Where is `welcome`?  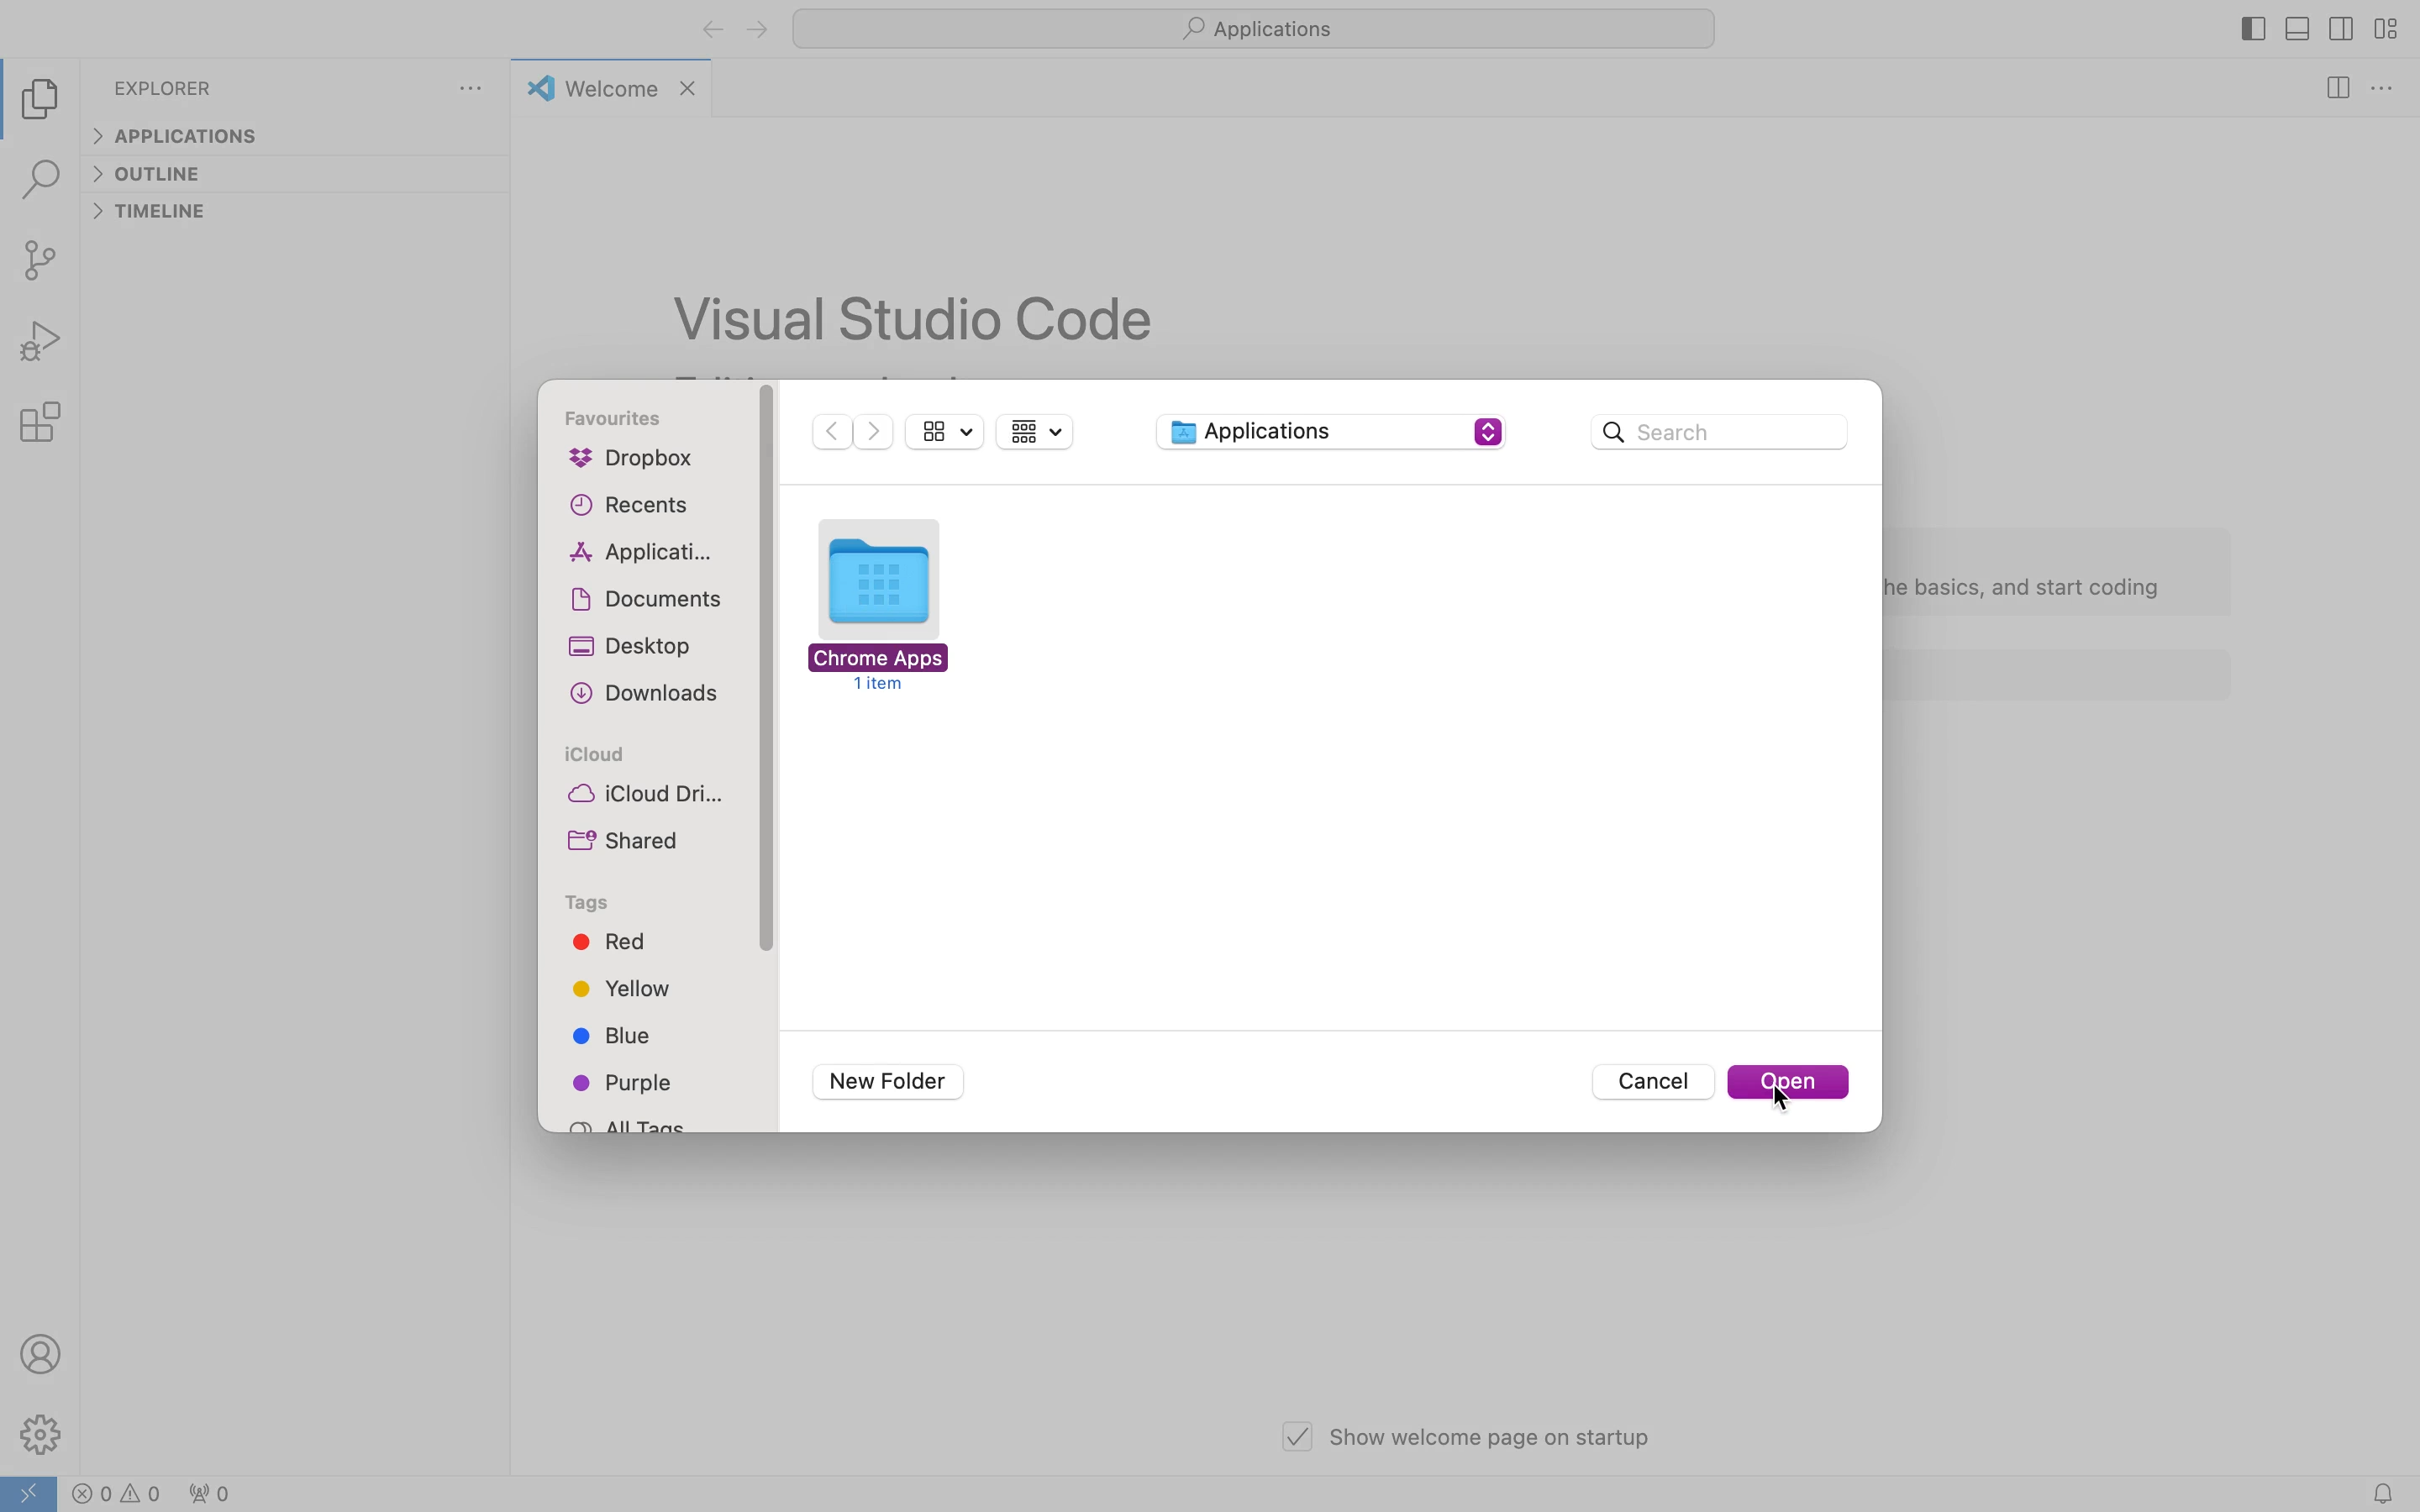 welcome is located at coordinates (612, 87).